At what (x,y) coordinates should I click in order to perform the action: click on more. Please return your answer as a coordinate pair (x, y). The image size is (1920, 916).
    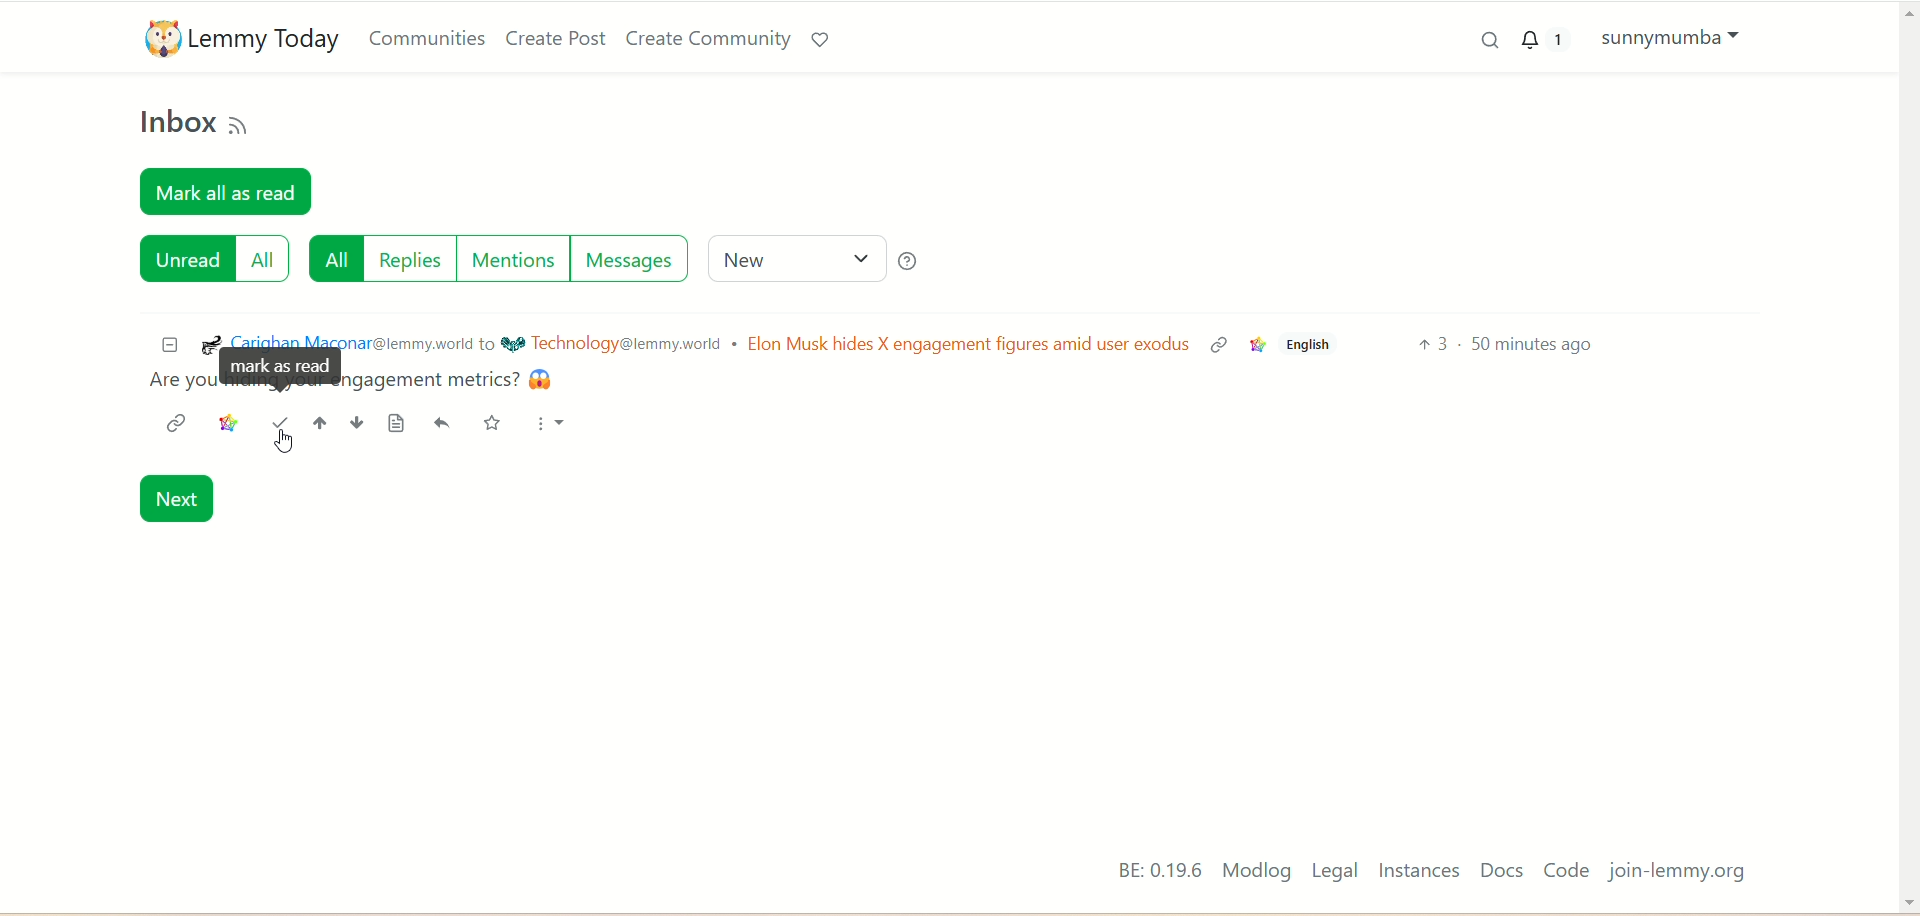
    Looking at the image, I should click on (553, 431).